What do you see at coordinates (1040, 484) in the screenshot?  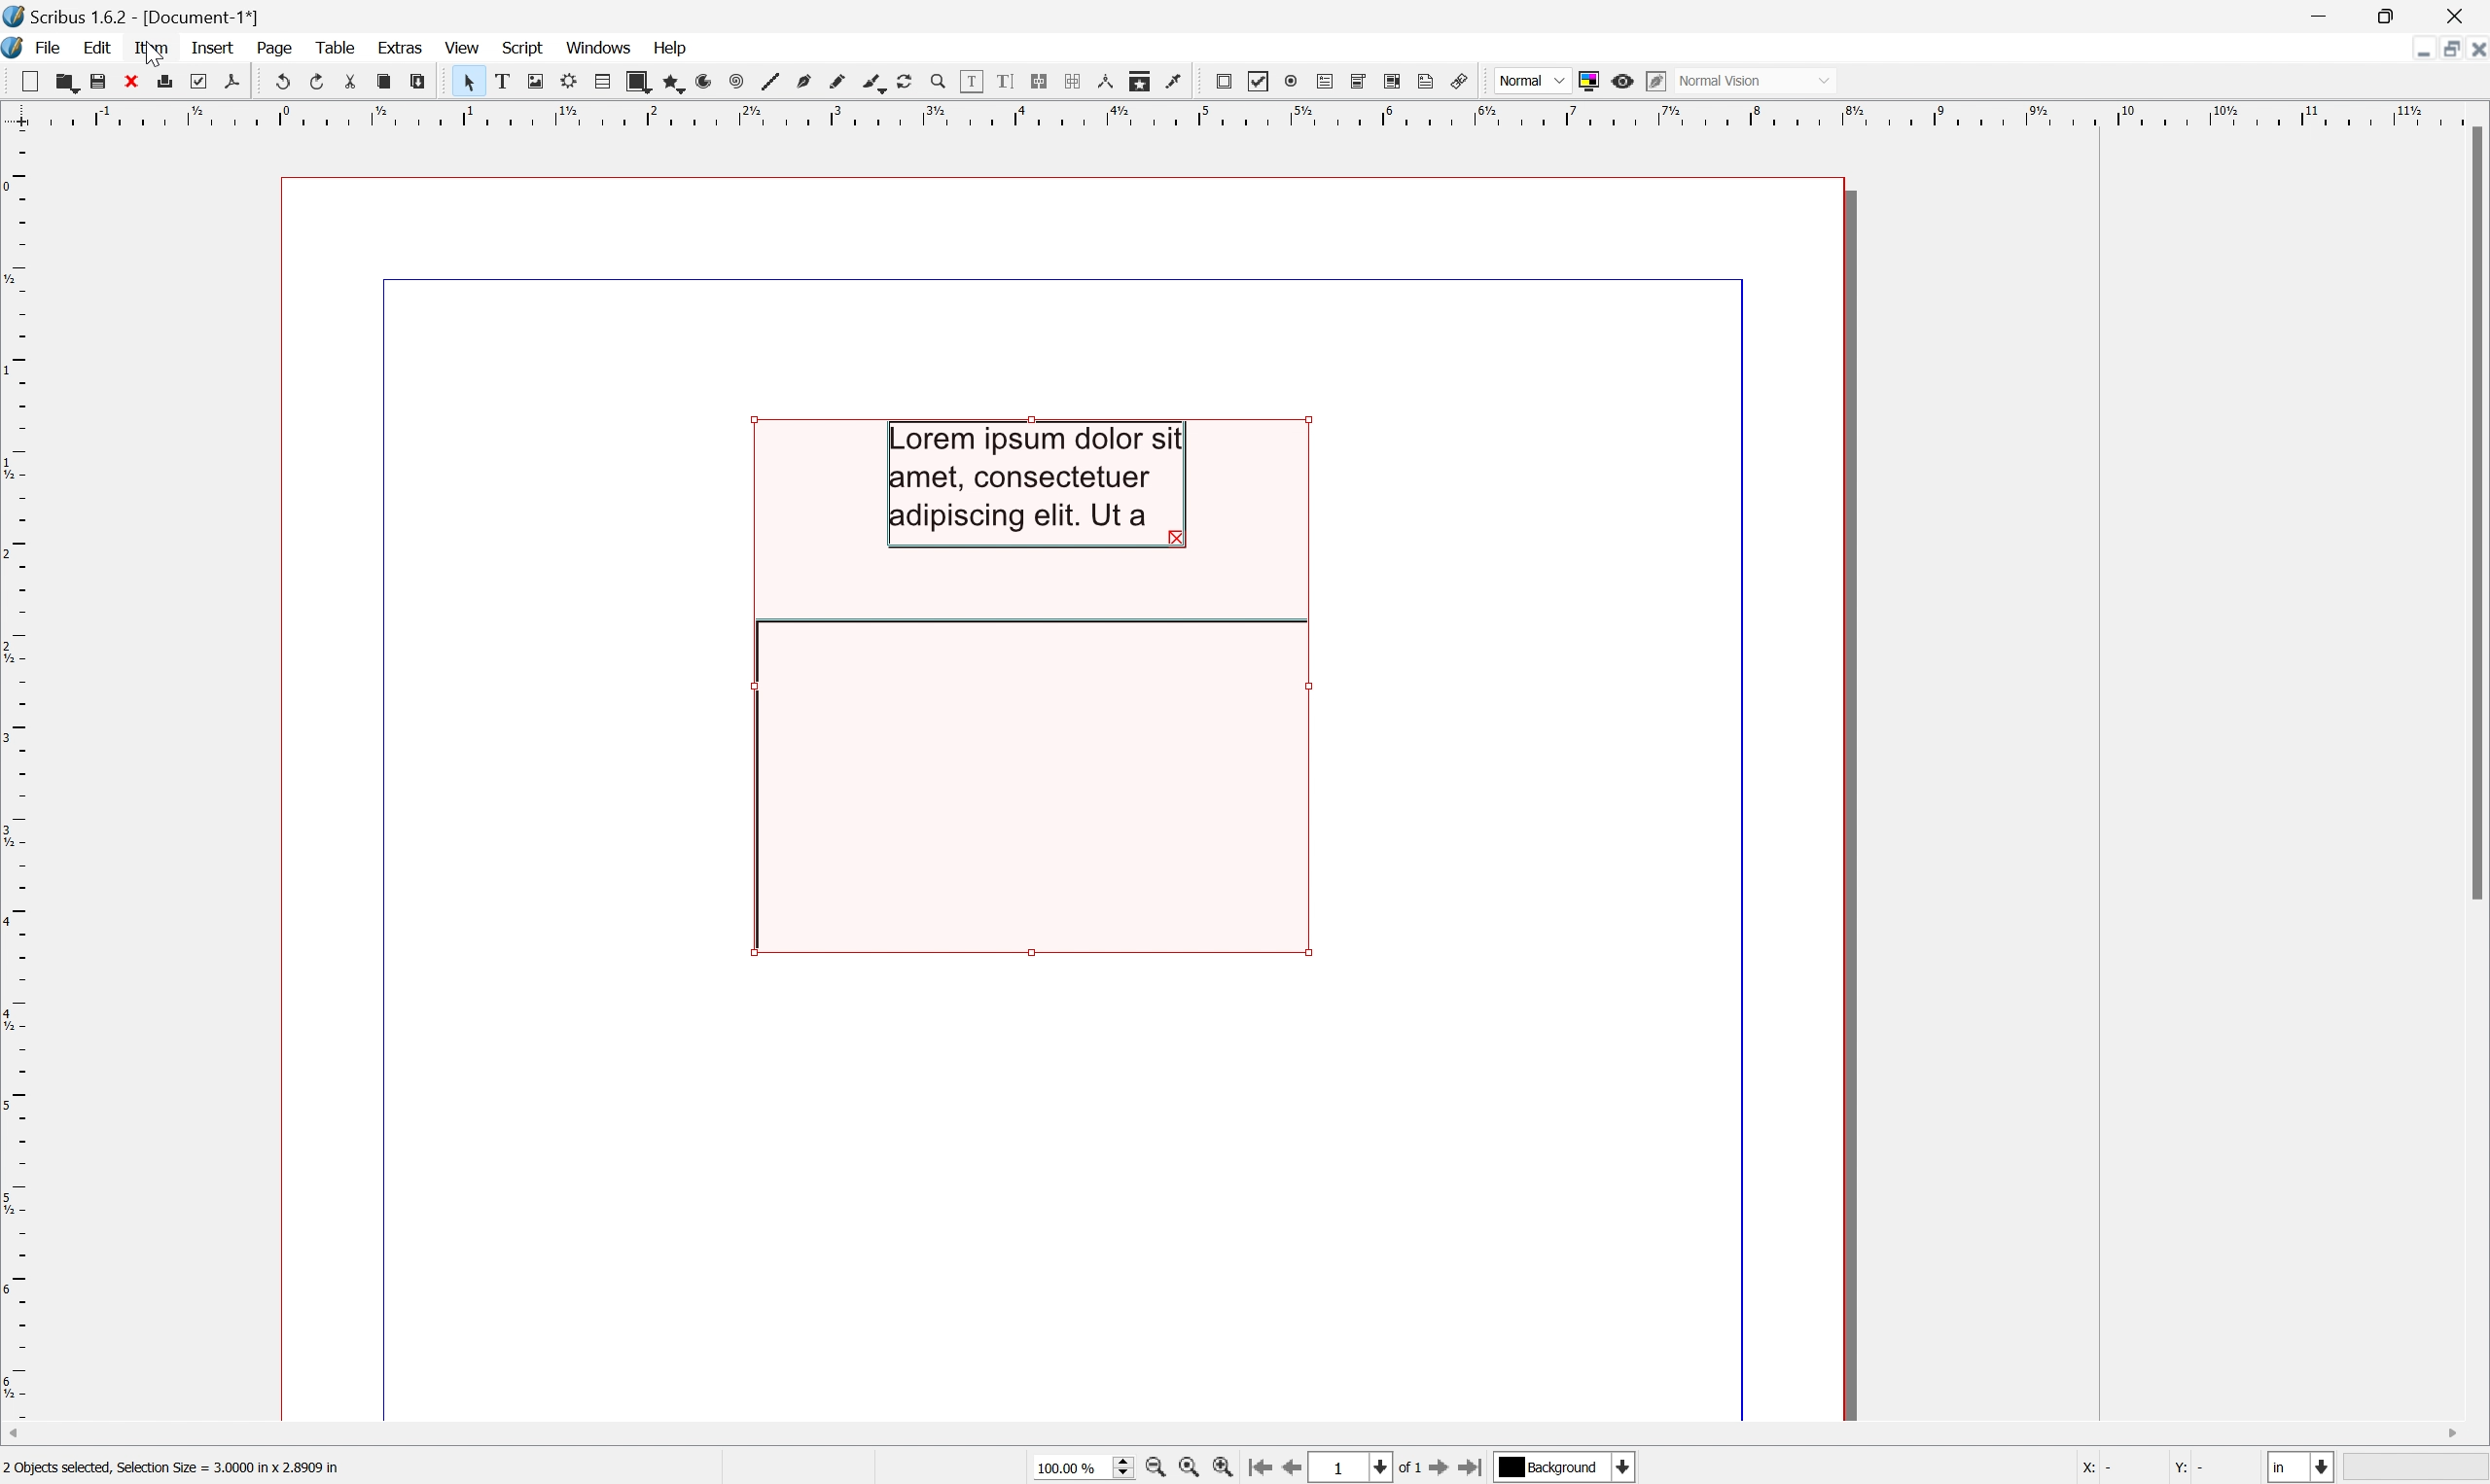 I see `Lorem ipsum dolor sit amet, consectetuer adipiscing elit, Ut a` at bounding box center [1040, 484].